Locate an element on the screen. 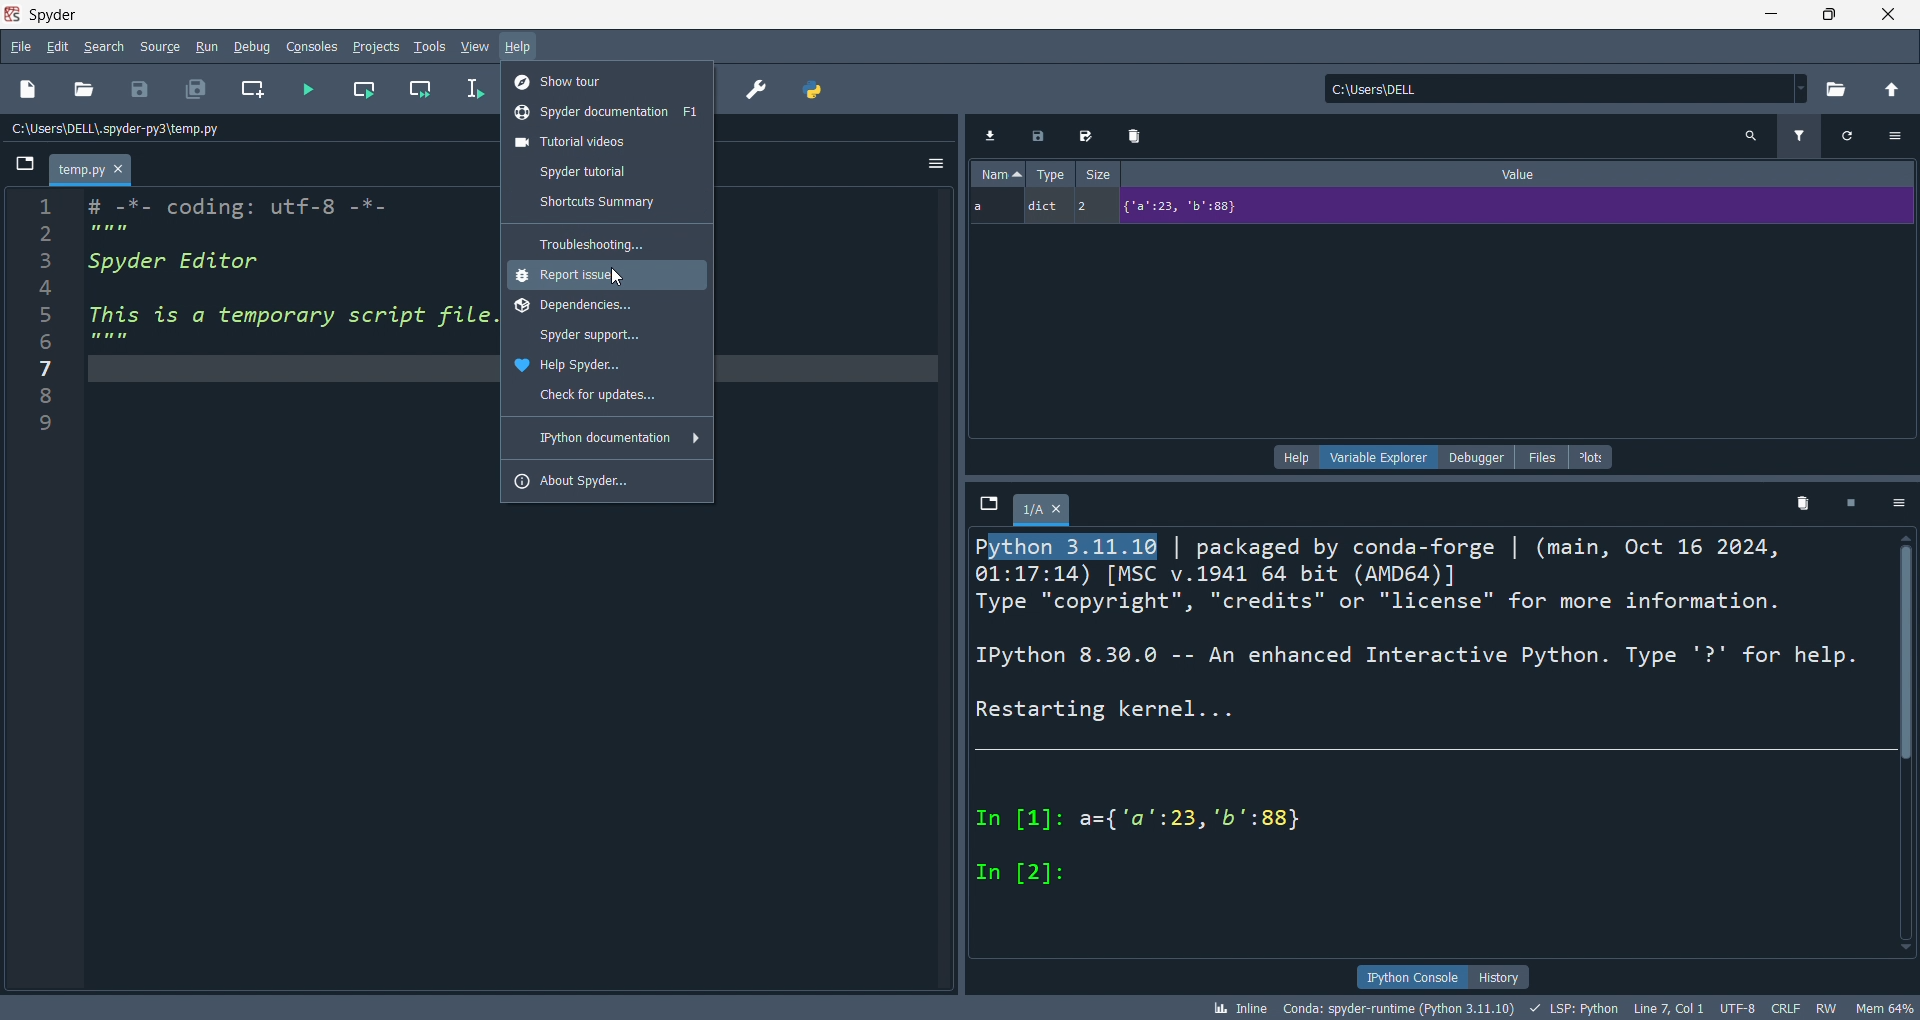 The image size is (1920, 1020). Python 3.11.10 | packaged by conda-forge | (main, Oct 16 2024,01:17:14) [MSC v.1941 64 bit (AMD64)]Type "copyright", "credits" or "license" for more information.IPython 8.30.0 -- An enhanced Interactive Python. Type '?' for help.Restarting kernel...In [1]: a={'a":23, 'b':88}In [2]: is located at coordinates (1414, 718).